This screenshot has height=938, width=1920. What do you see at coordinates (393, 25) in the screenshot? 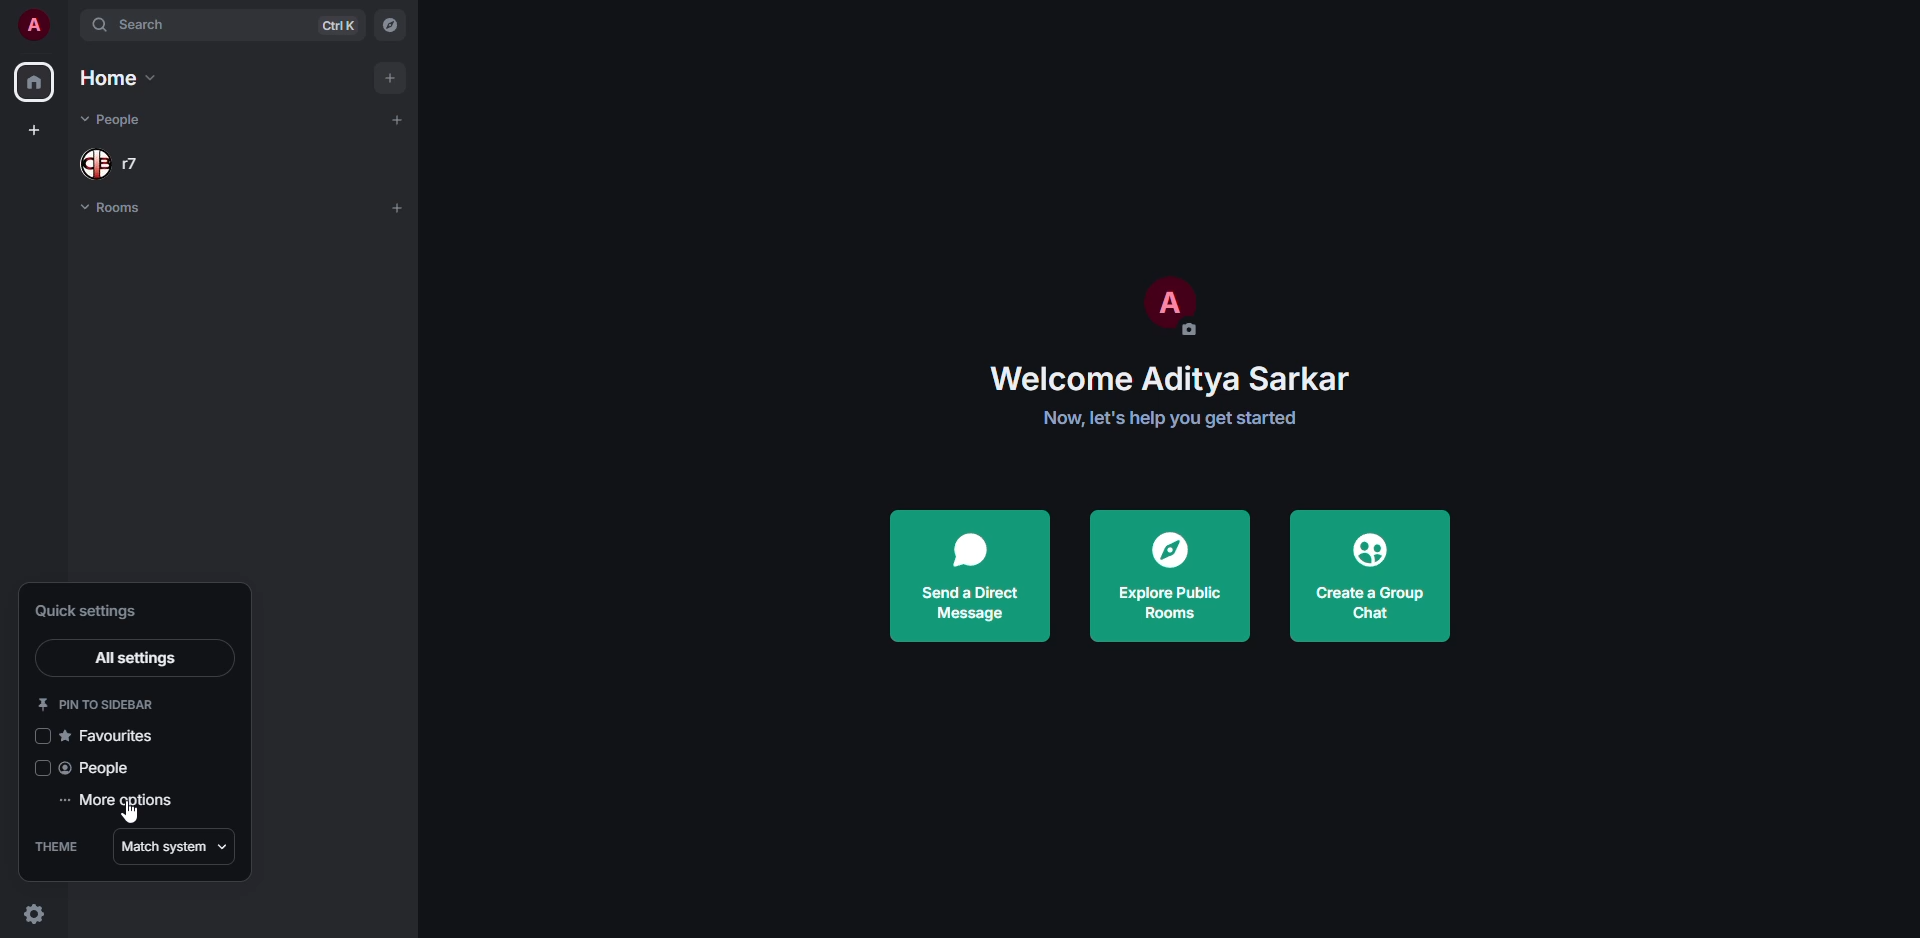
I see `navigator` at bounding box center [393, 25].